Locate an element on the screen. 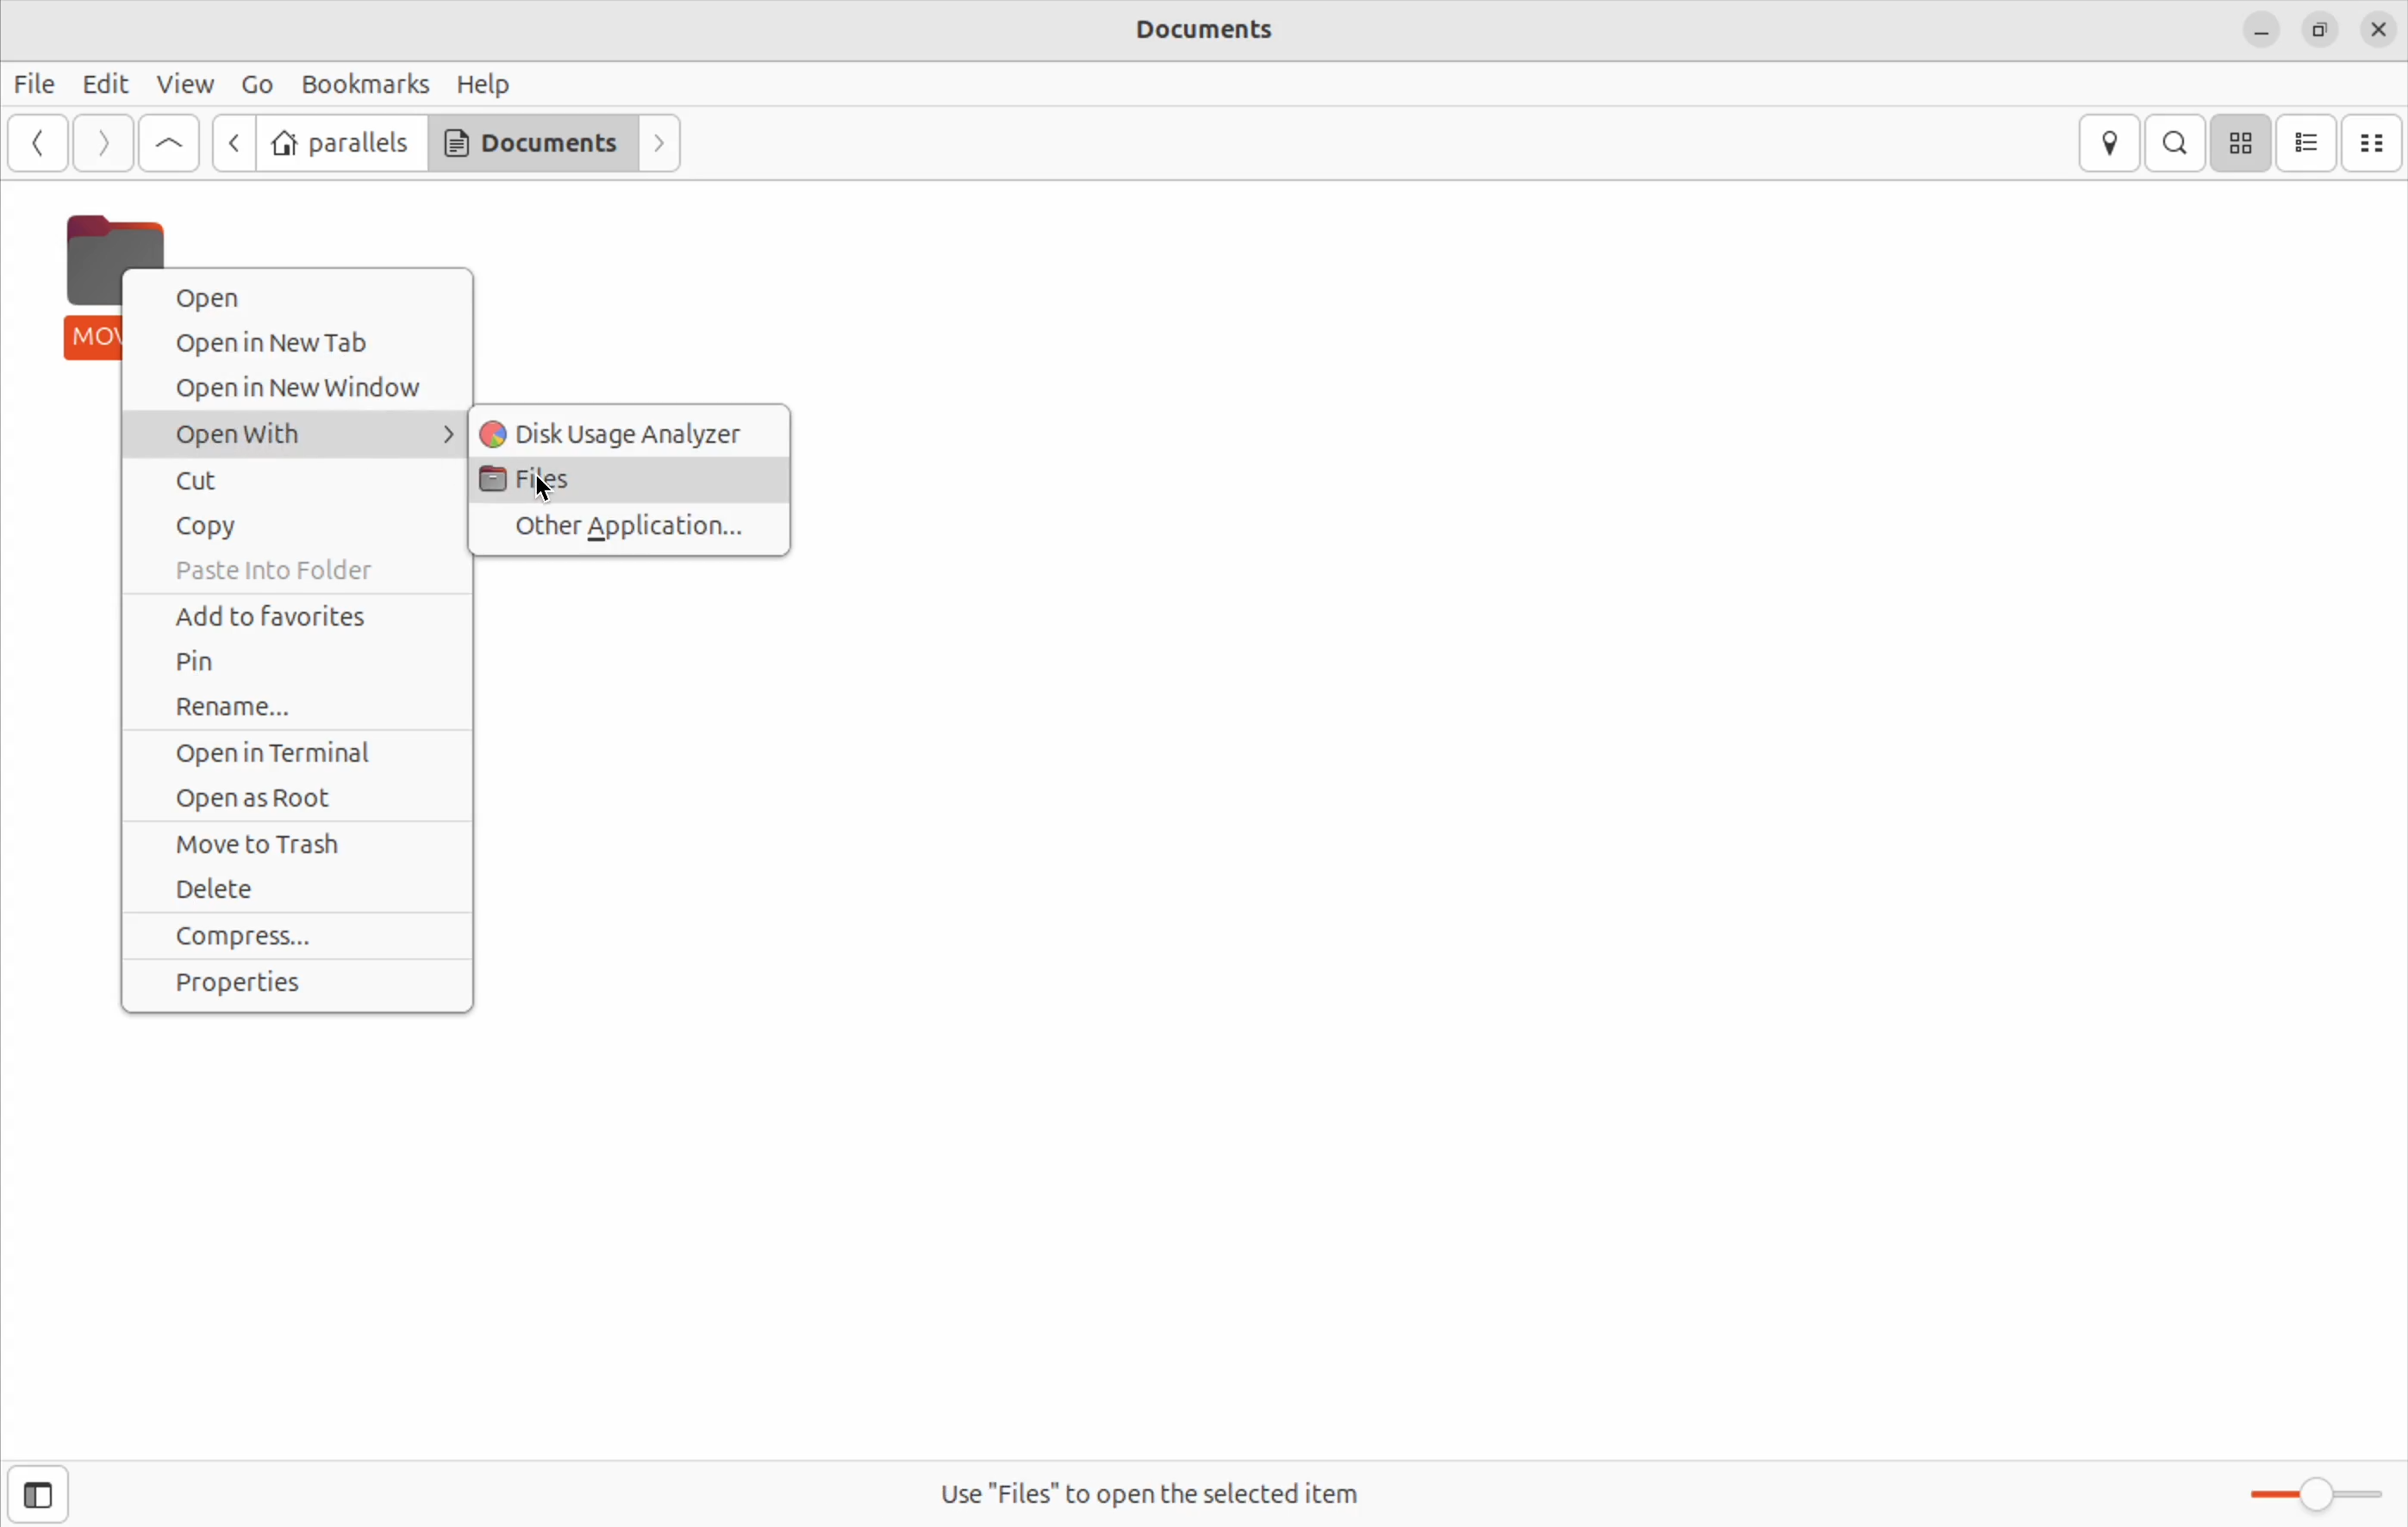 This screenshot has width=2408, height=1527. Help is located at coordinates (484, 82).